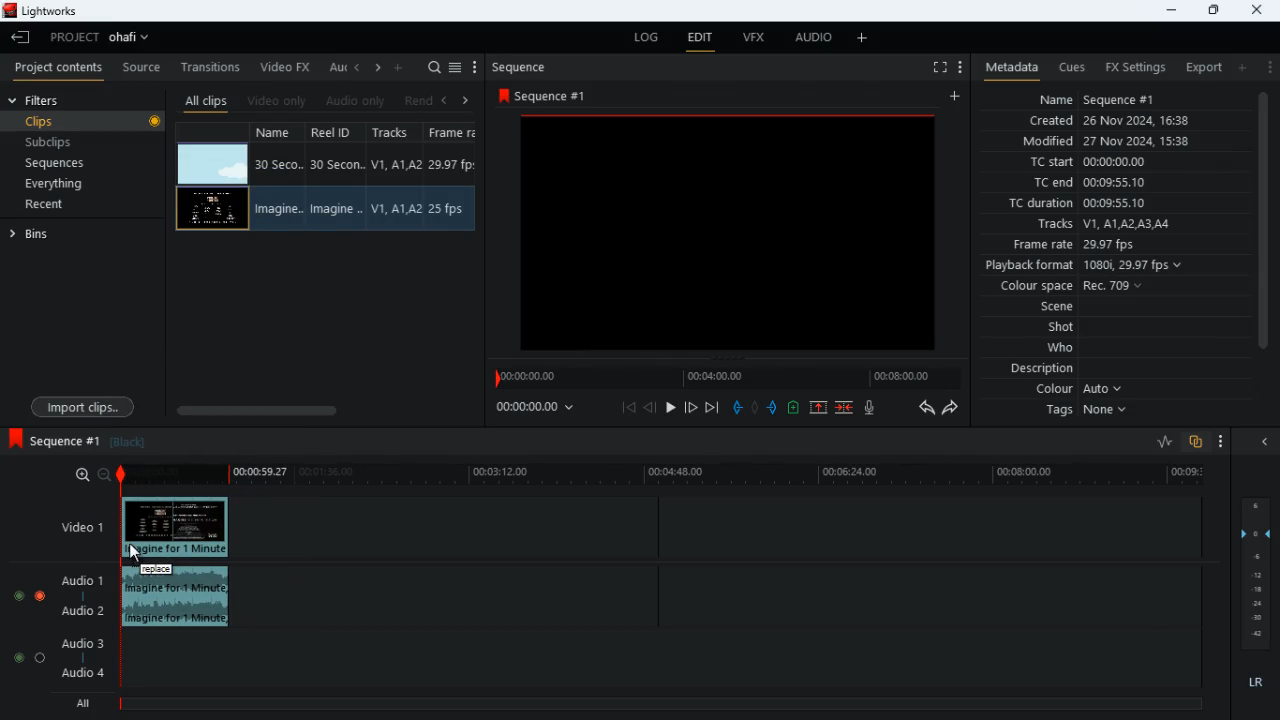 Image resolution: width=1280 pixels, height=720 pixels. What do you see at coordinates (399, 67) in the screenshot?
I see `more` at bounding box center [399, 67].